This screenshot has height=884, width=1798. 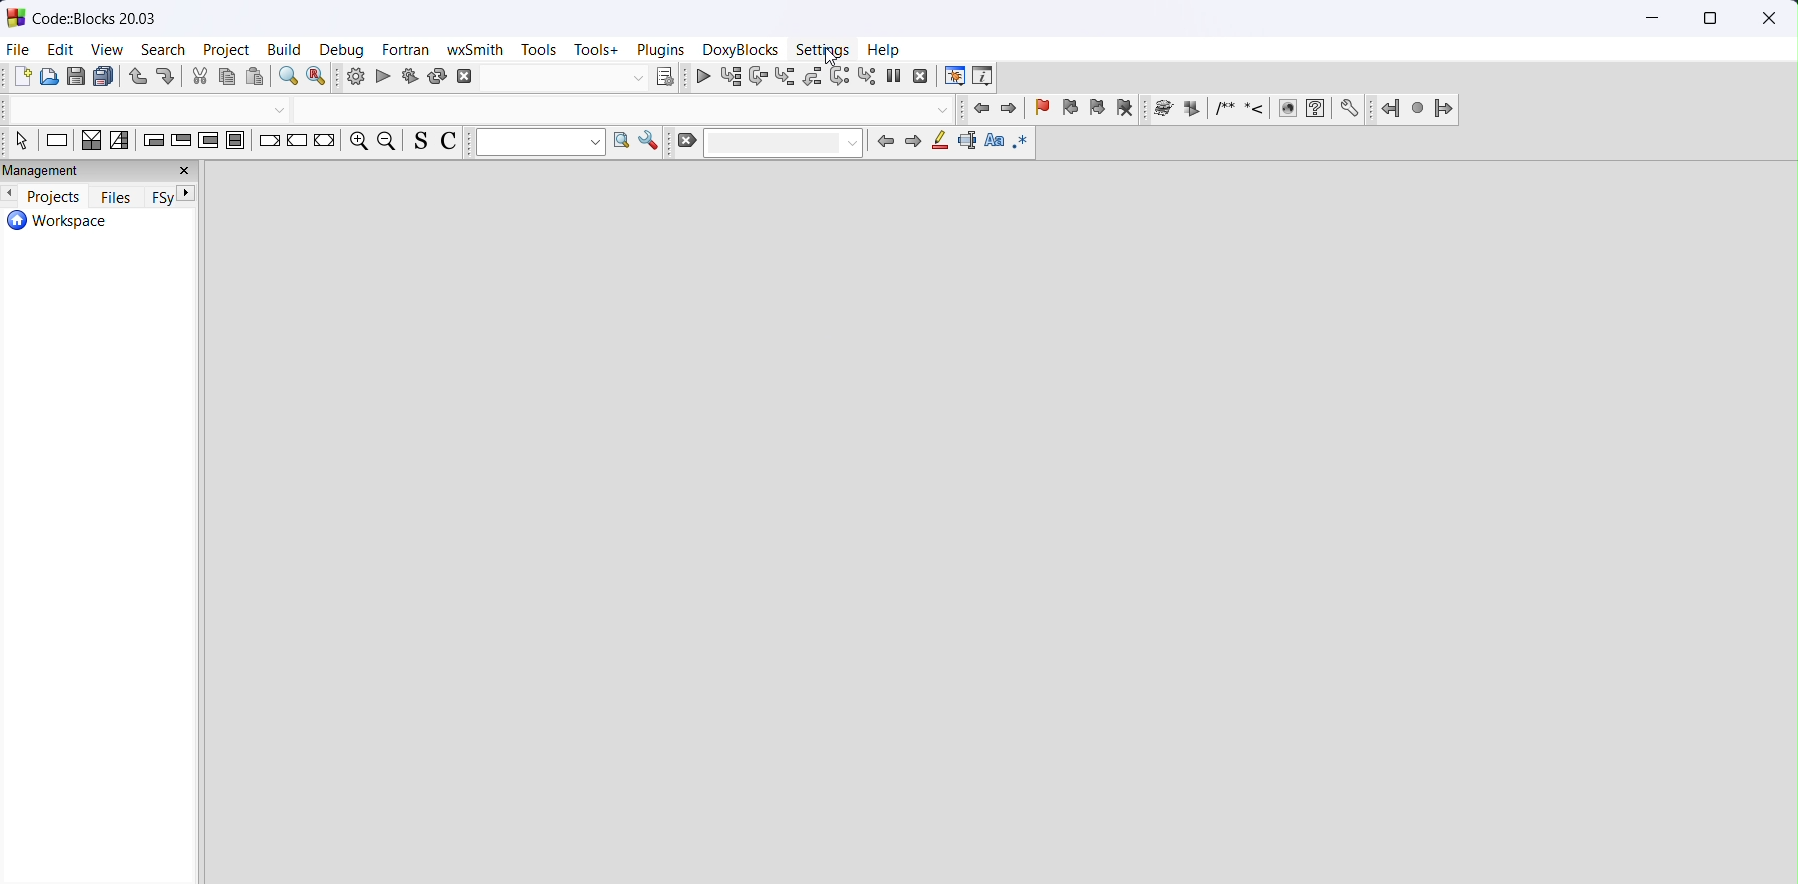 What do you see at coordinates (20, 48) in the screenshot?
I see `file` at bounding box center [20, 48].